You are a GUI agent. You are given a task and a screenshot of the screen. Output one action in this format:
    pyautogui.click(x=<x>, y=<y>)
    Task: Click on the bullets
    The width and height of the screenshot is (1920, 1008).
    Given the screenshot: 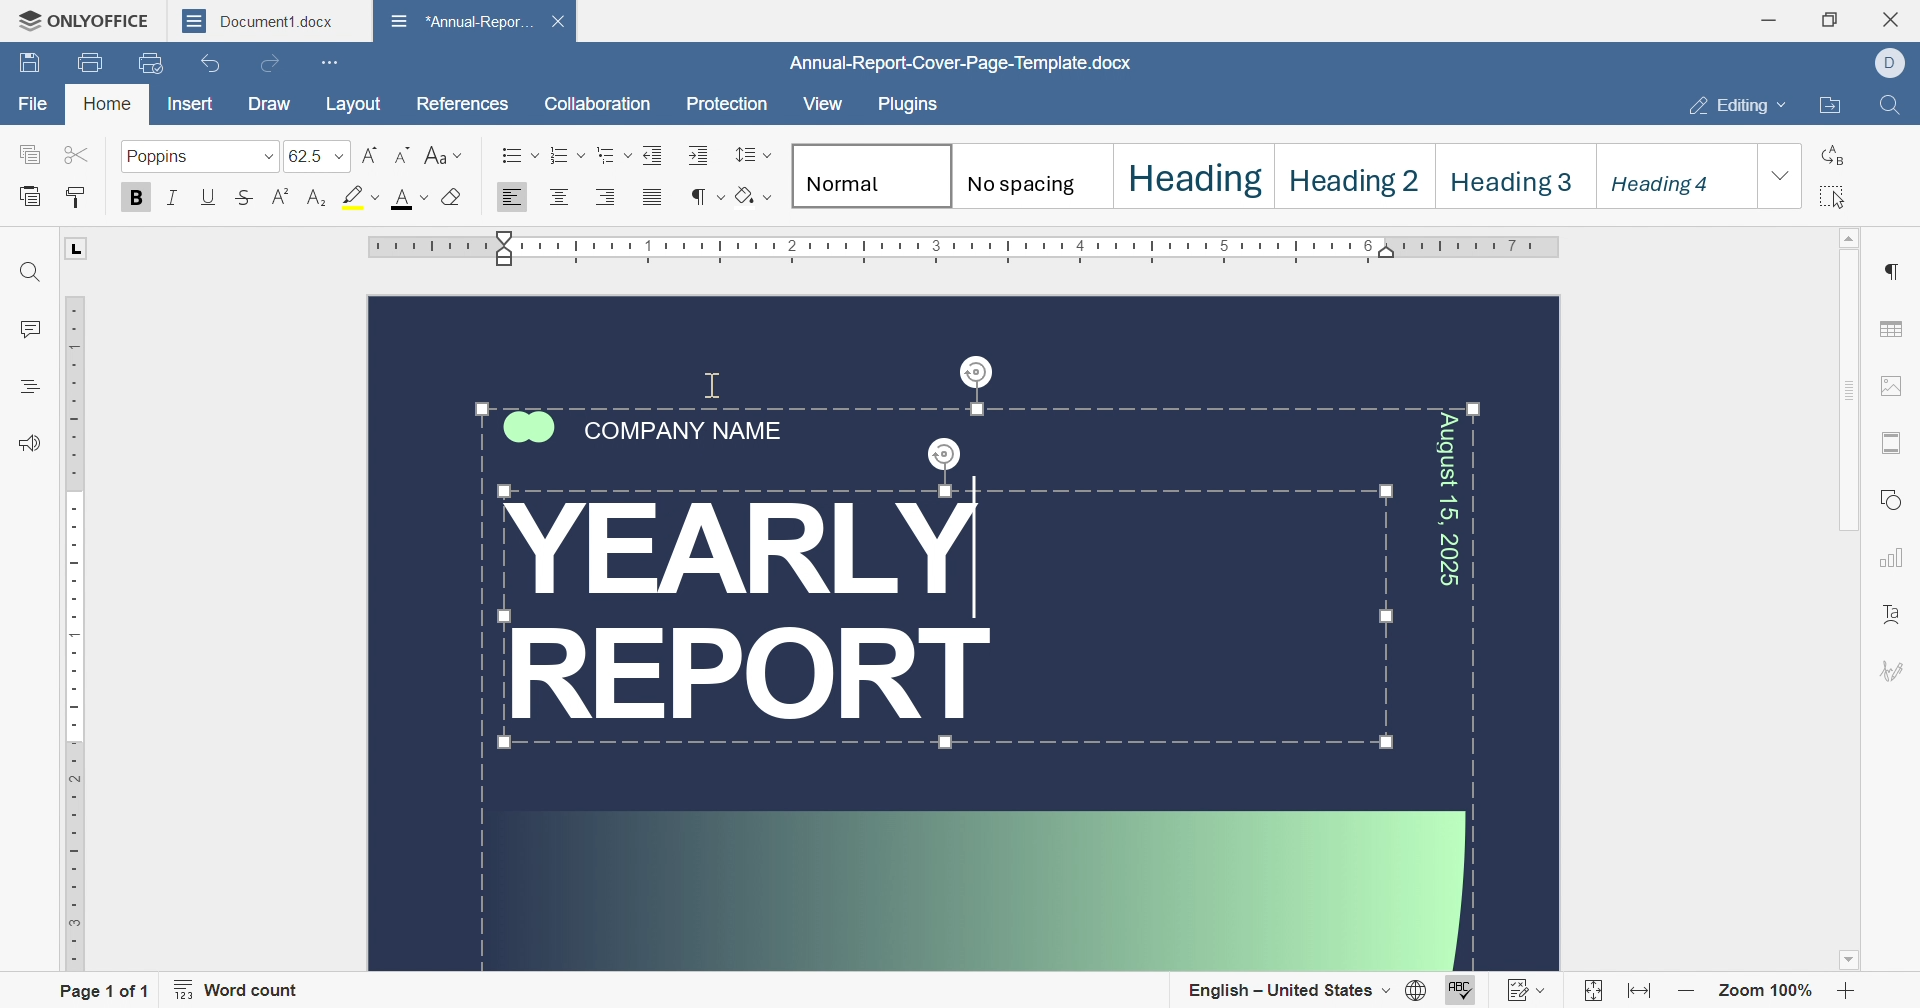 What is the action you would take?
    pyautogui.click(x=520, y=154)
    